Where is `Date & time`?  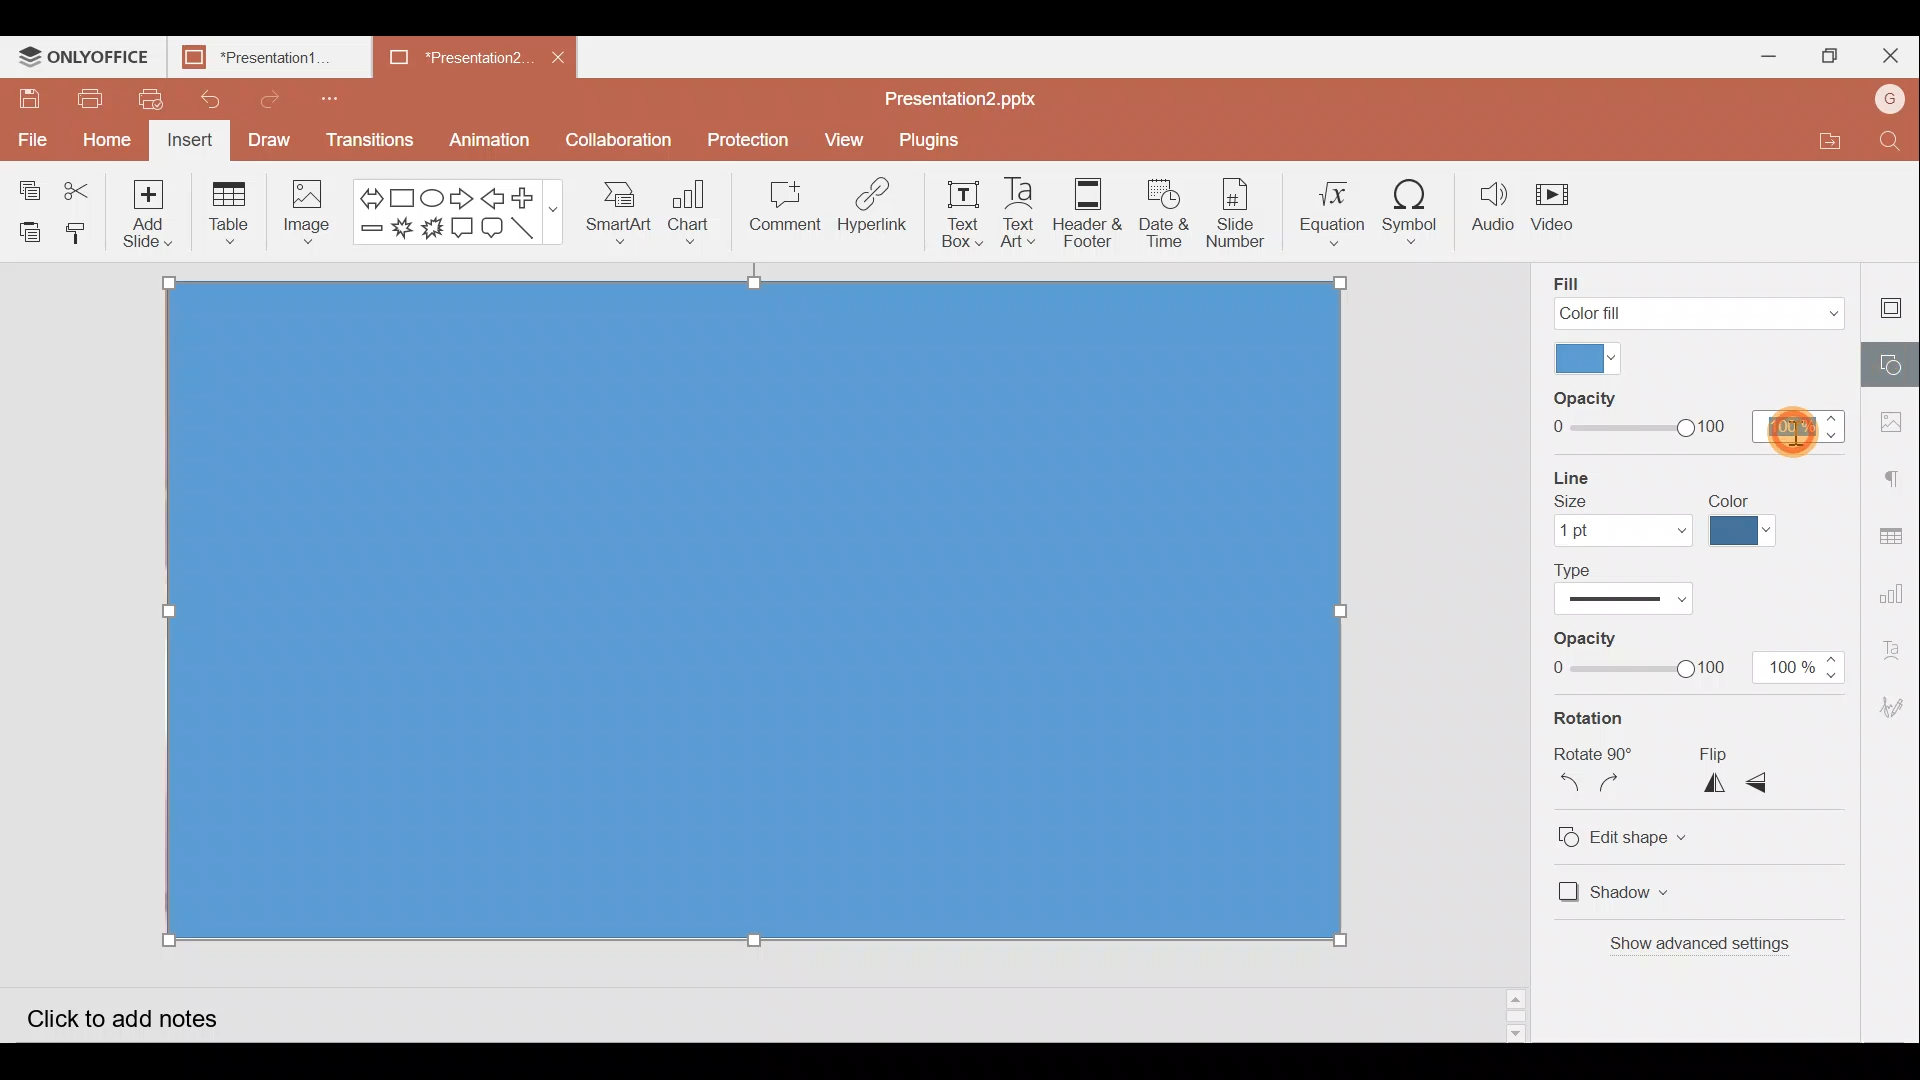 Date & time is located at coordinates (1164, 212).